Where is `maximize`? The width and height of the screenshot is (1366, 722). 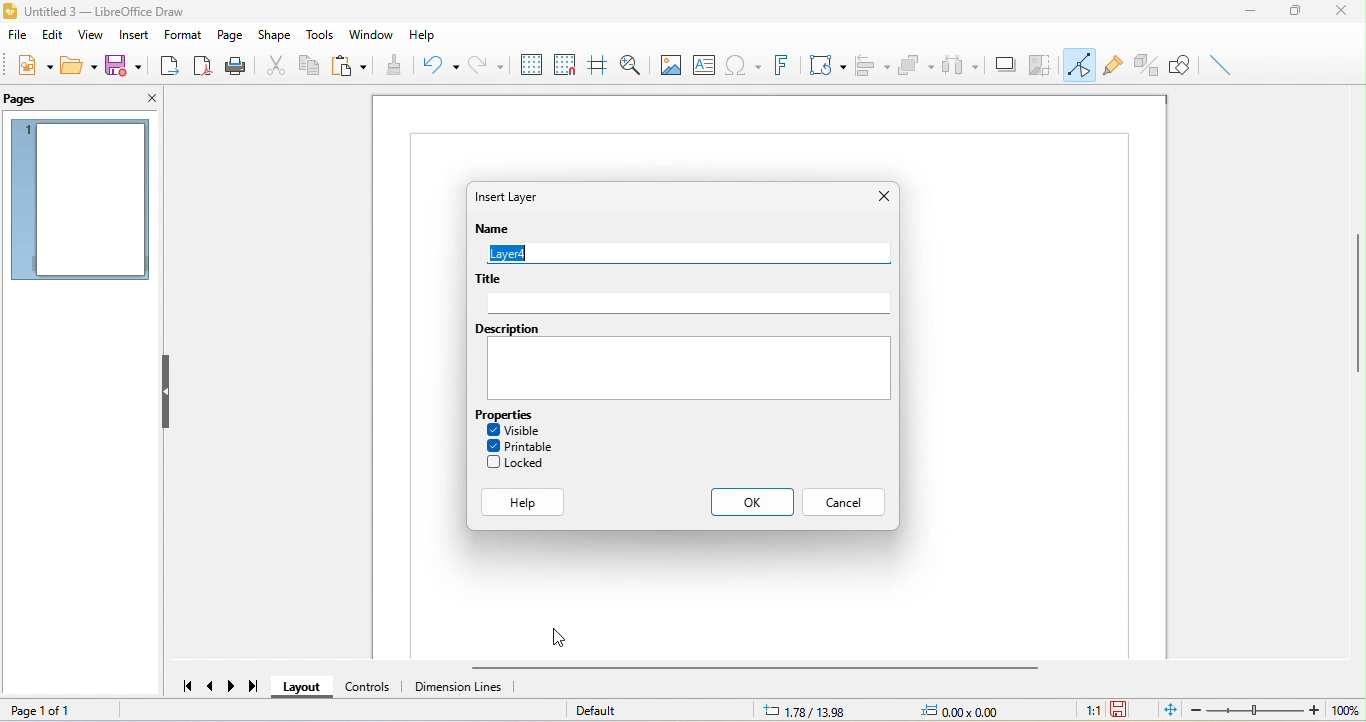
maximize is located at coordinates (1298, 11).